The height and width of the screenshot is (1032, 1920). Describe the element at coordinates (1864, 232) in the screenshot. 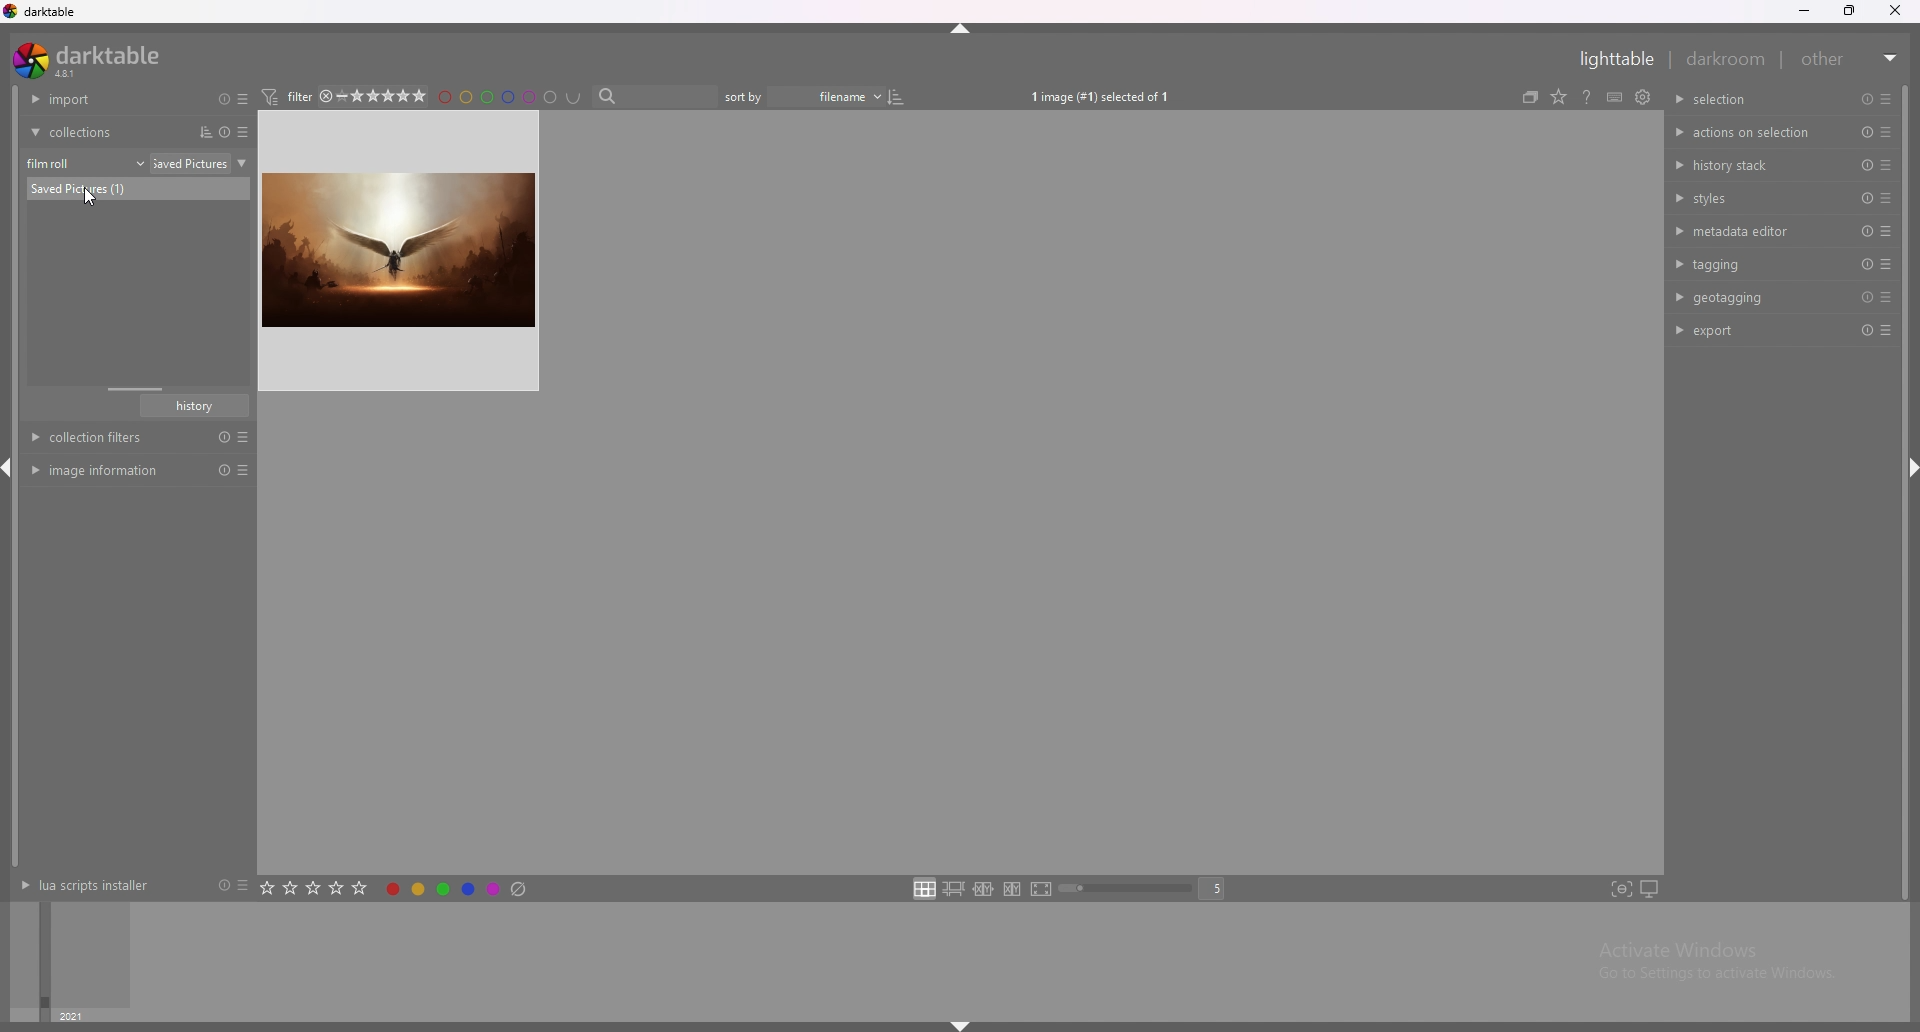

I see `reset` at that location.